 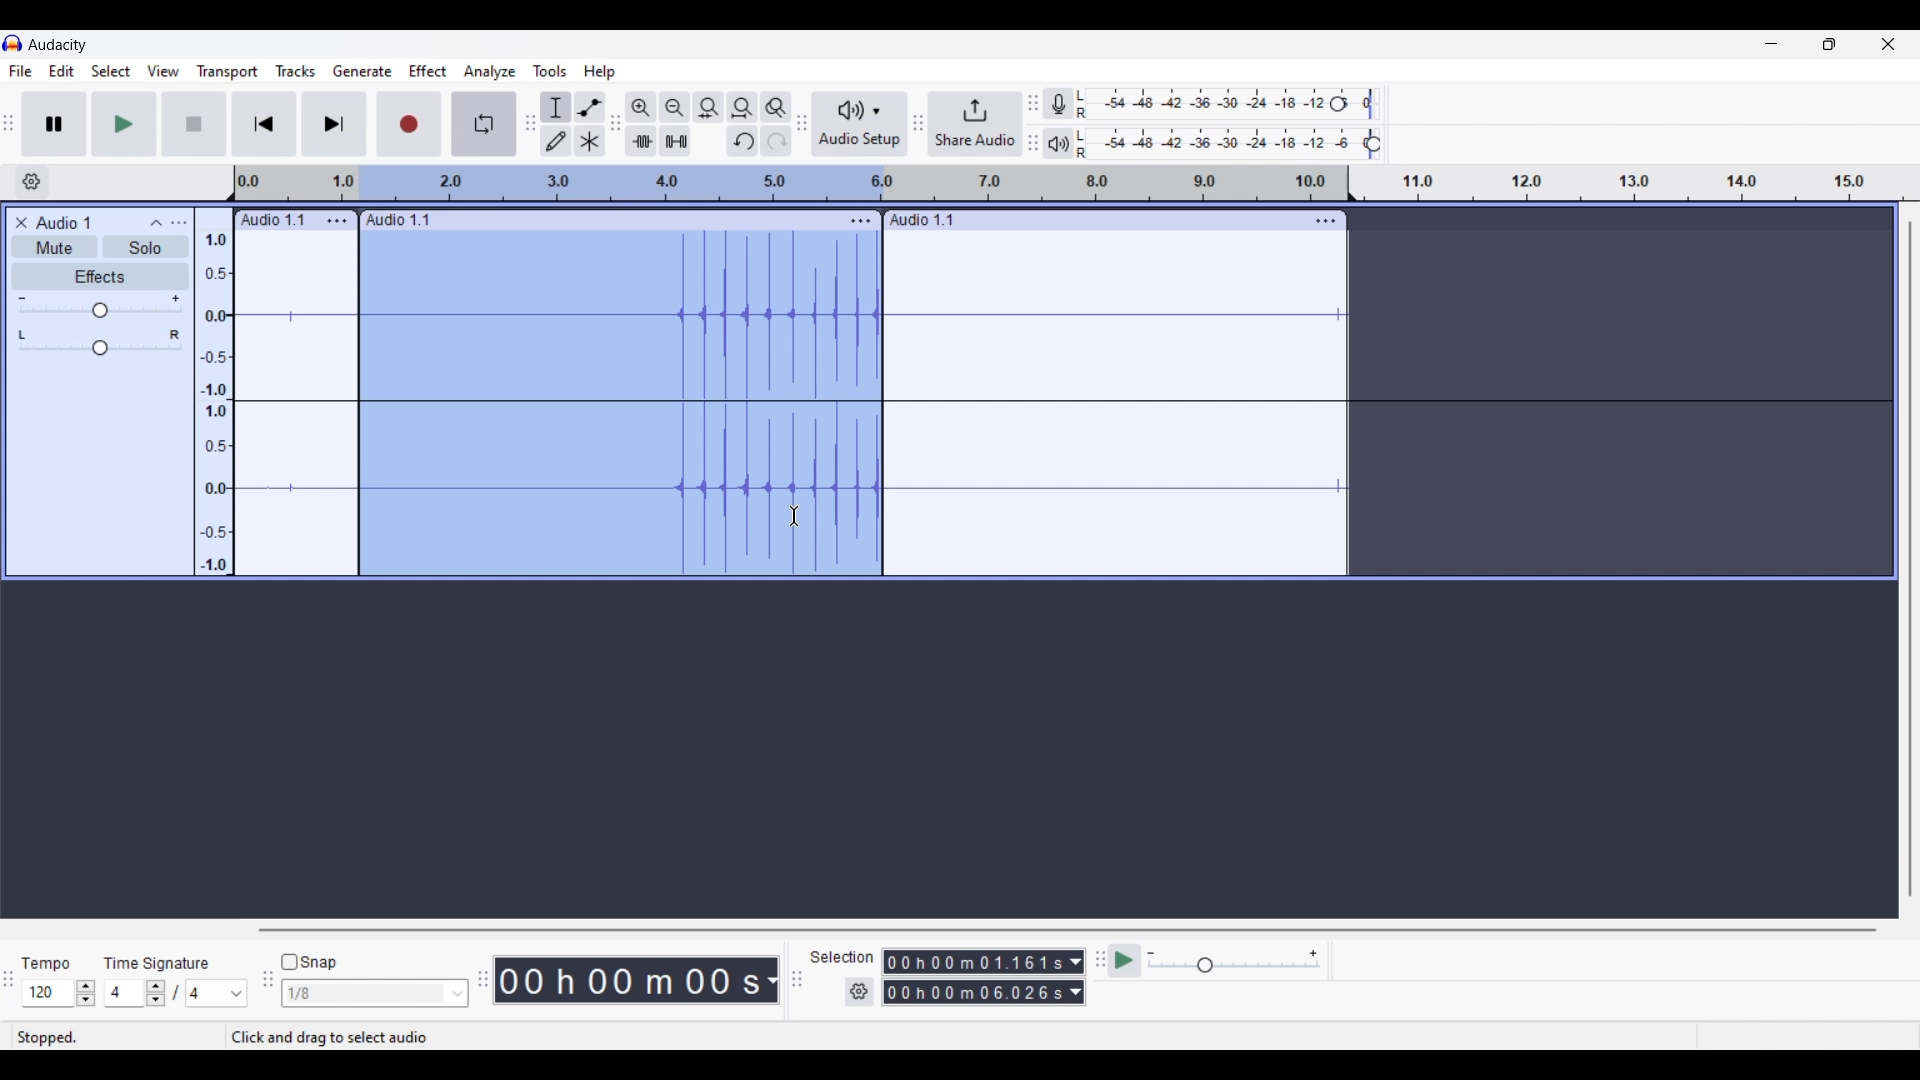 I want to click on Silence audio selection, so click(x=675, y=141).